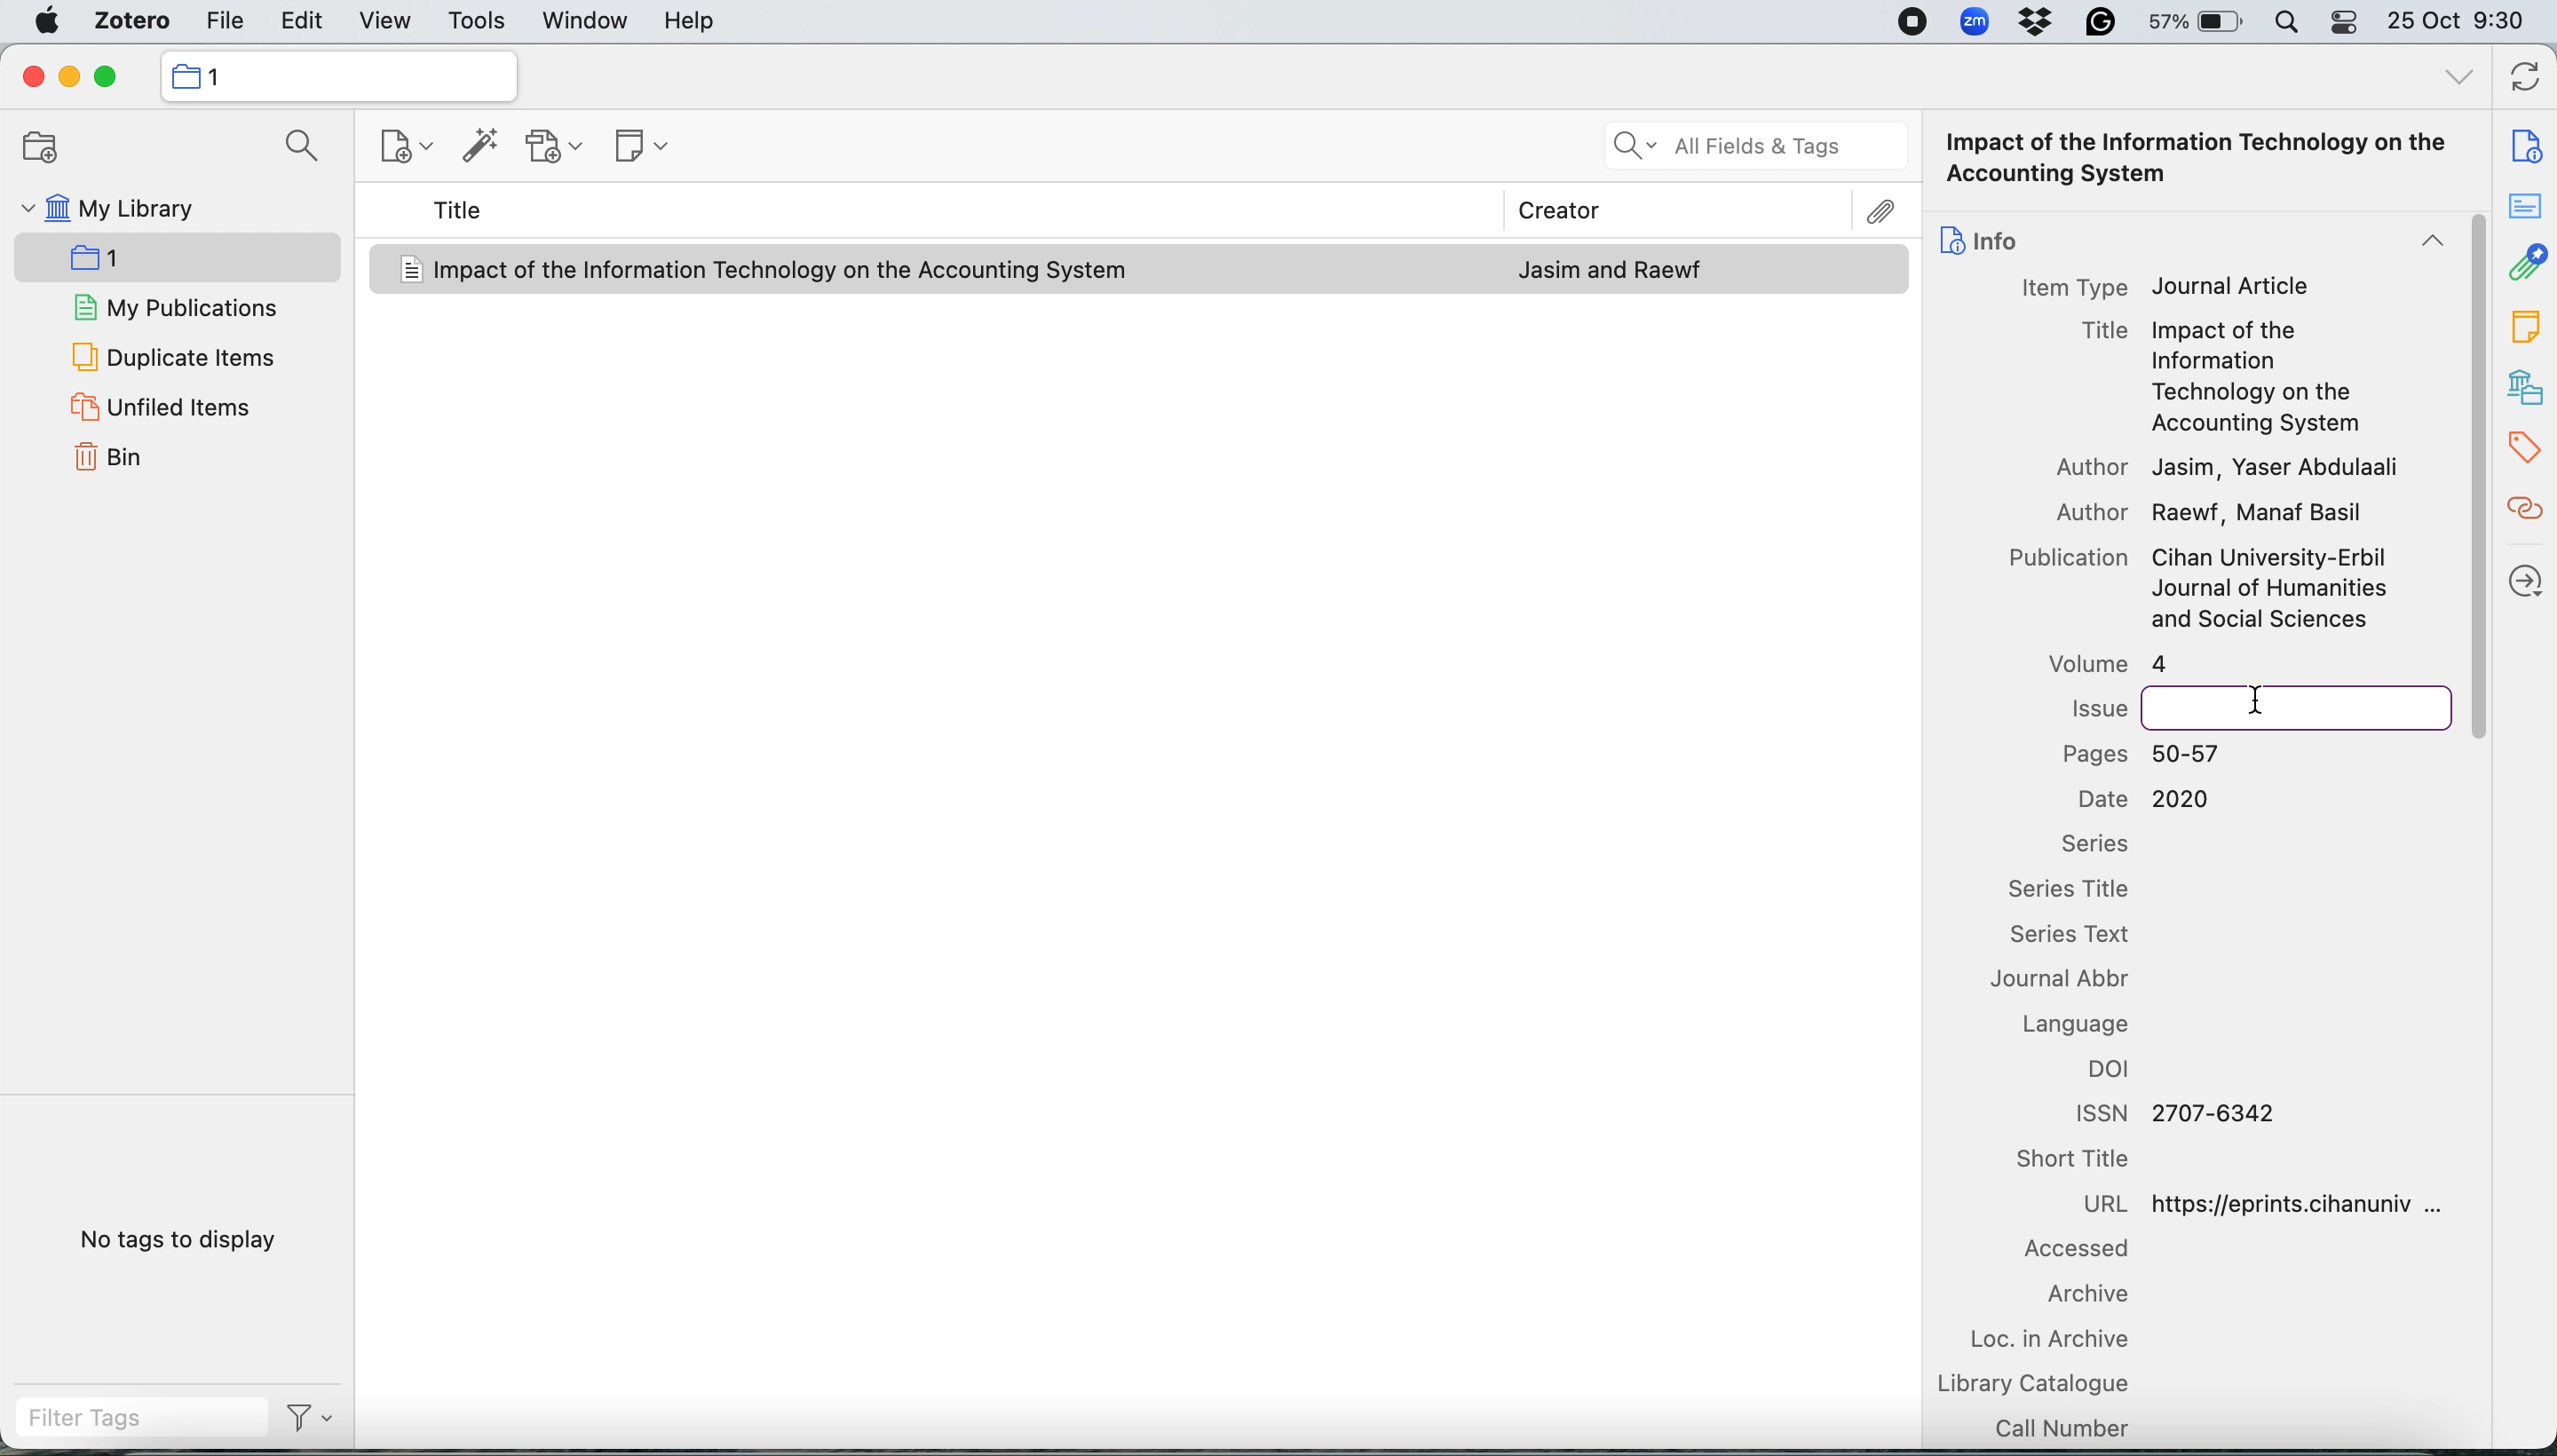 The width and height of the screenshot is (2557, 1456). Describe the element at coordinates (135, 254) in the screenshot. I see `collection` at that location.